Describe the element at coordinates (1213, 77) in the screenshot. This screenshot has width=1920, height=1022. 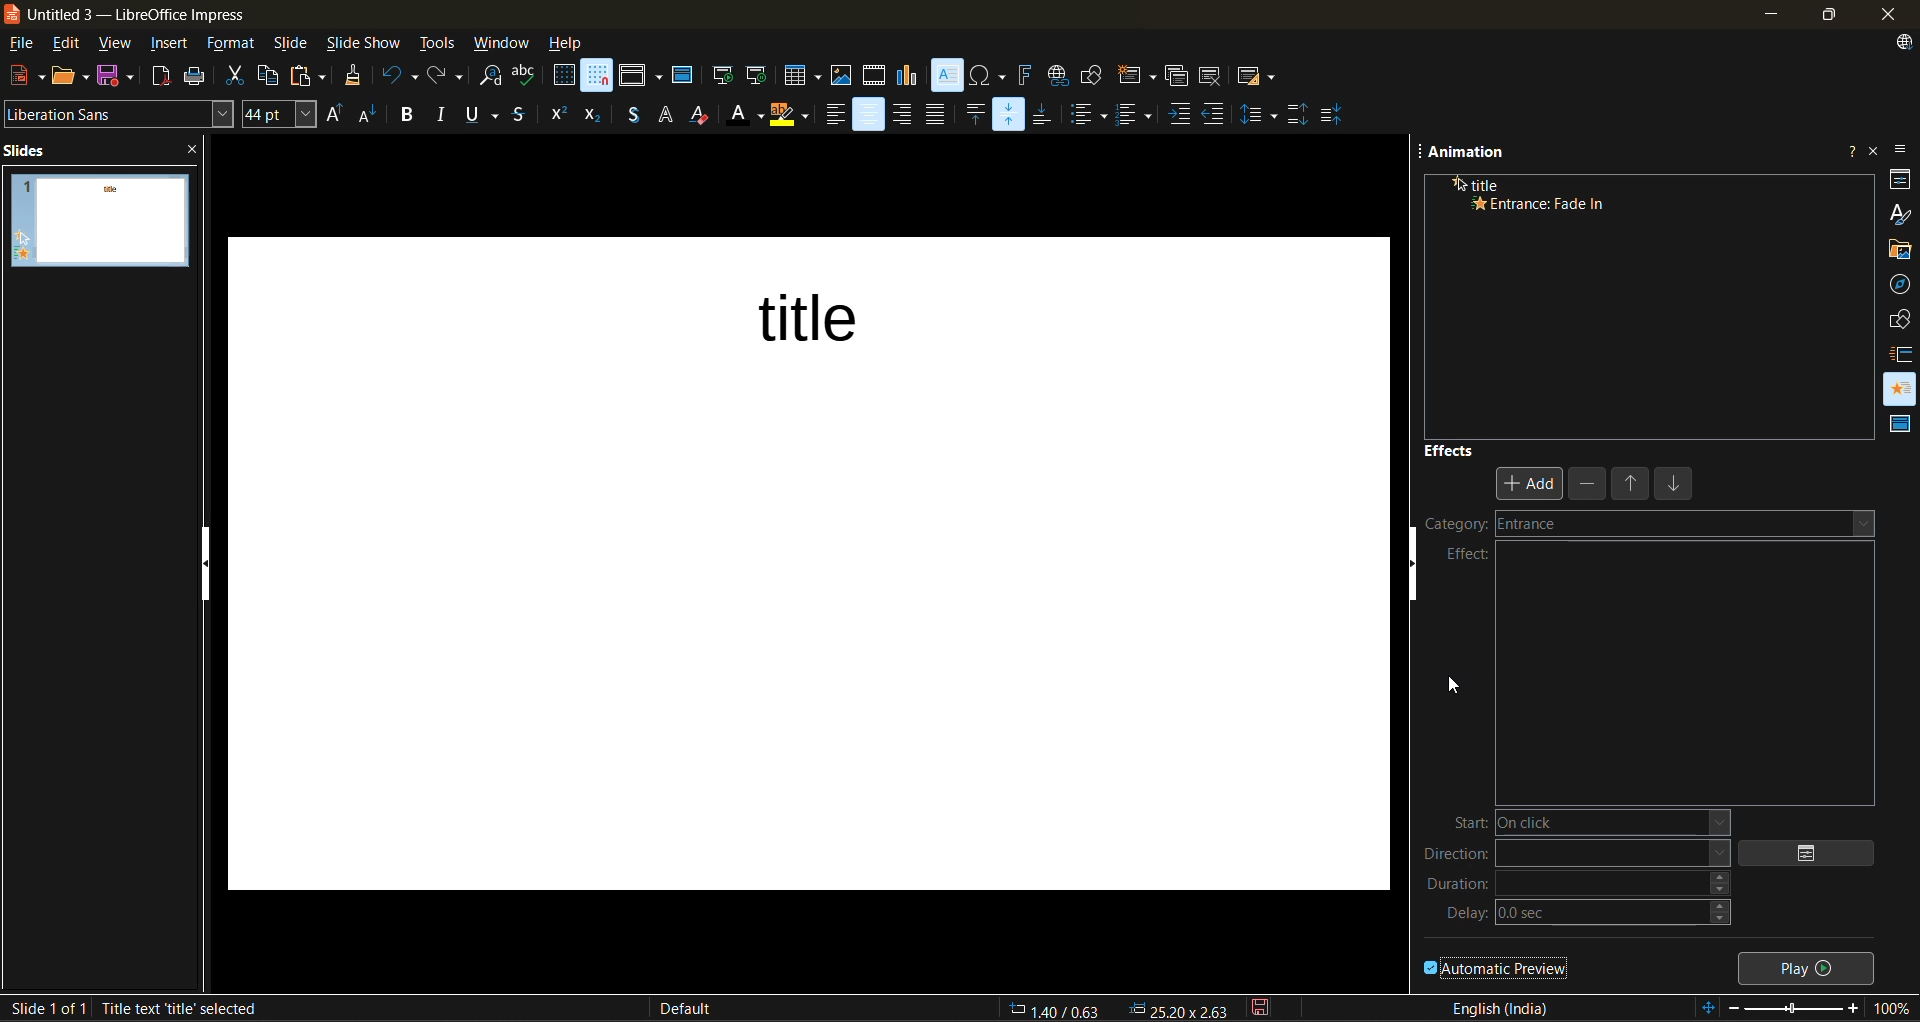
I see `delete slide` at that location.